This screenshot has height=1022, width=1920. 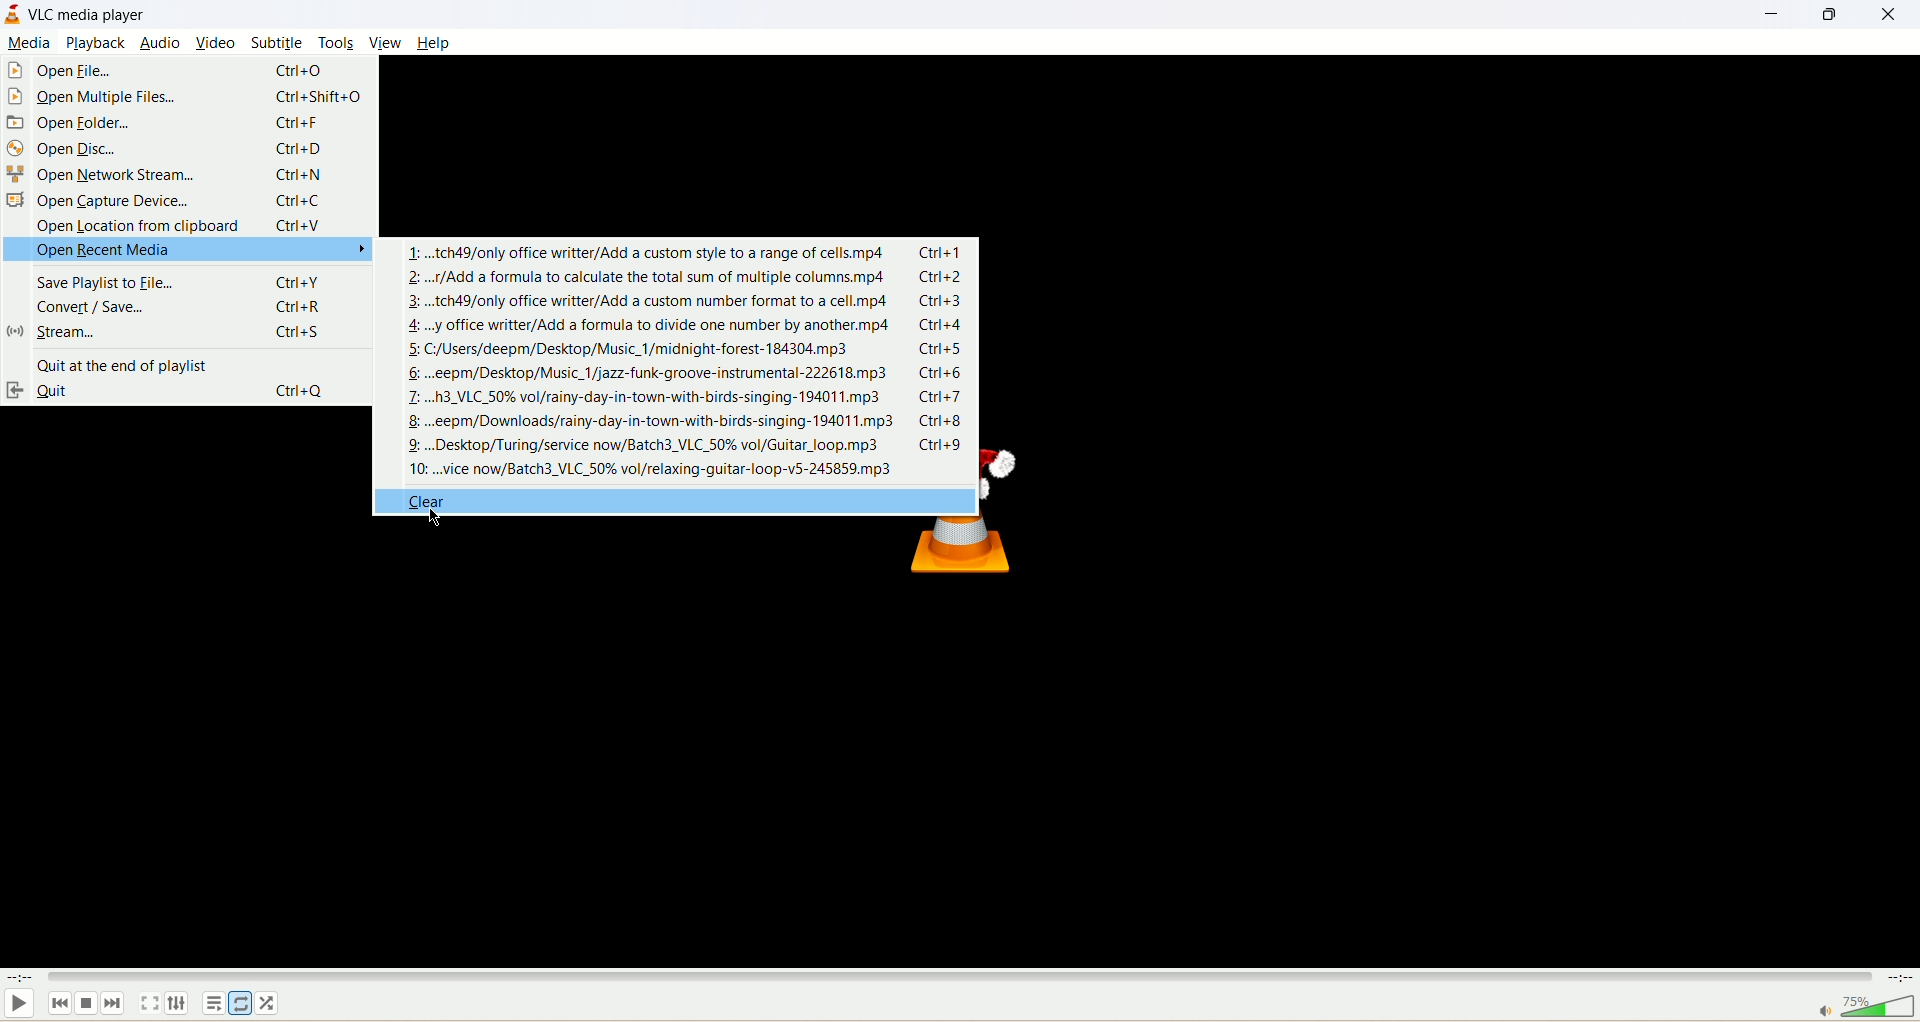 What do you see at coordinates (31, 42) in the screenshot?
I see `media` at bounding box center [31, 42].